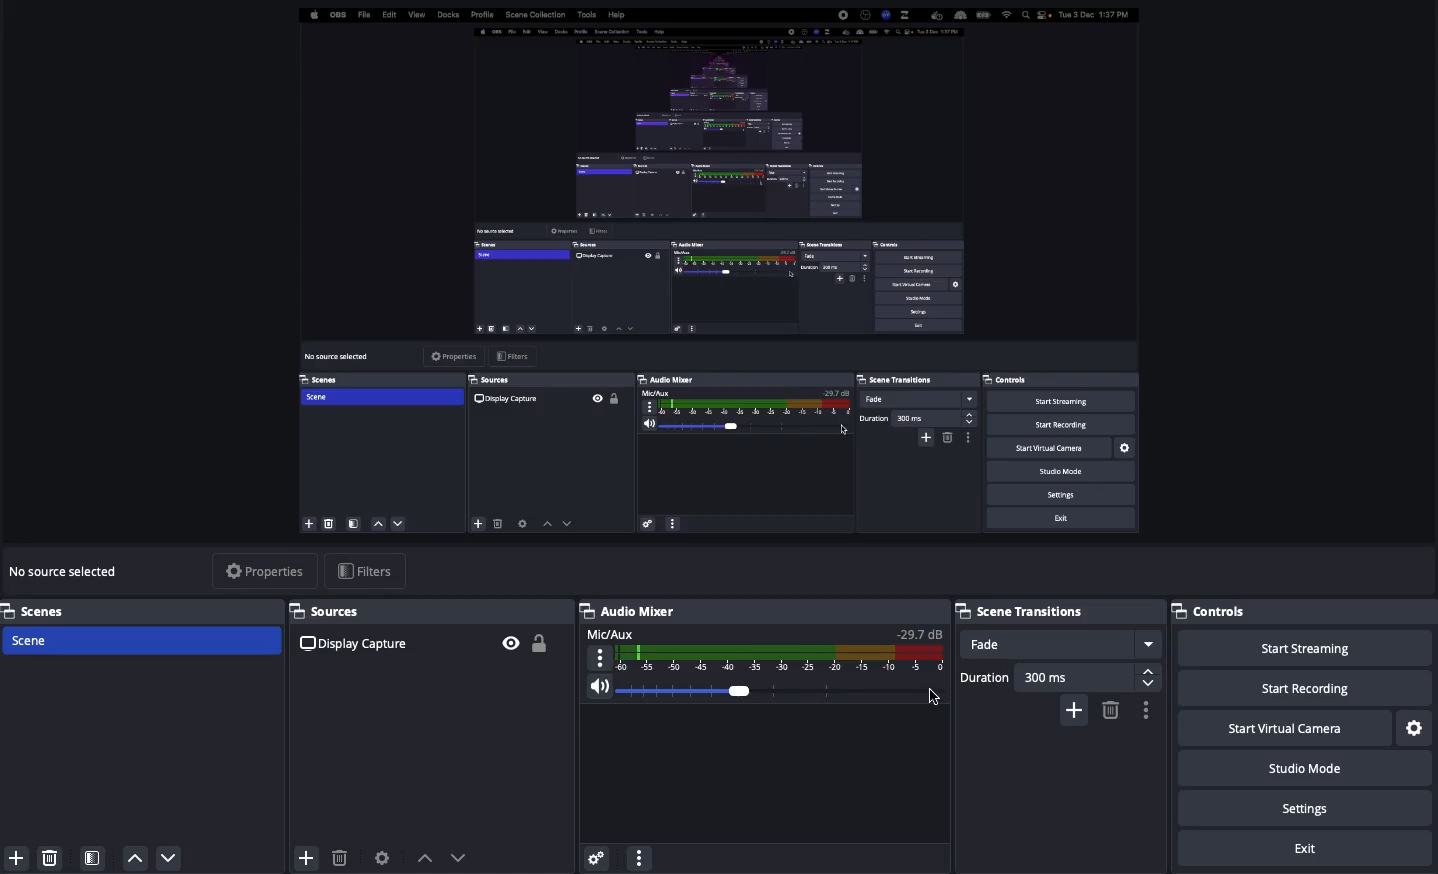  Describe the element at coordinates (1063, 644) in the screenshot. I see `Fade` at that location.